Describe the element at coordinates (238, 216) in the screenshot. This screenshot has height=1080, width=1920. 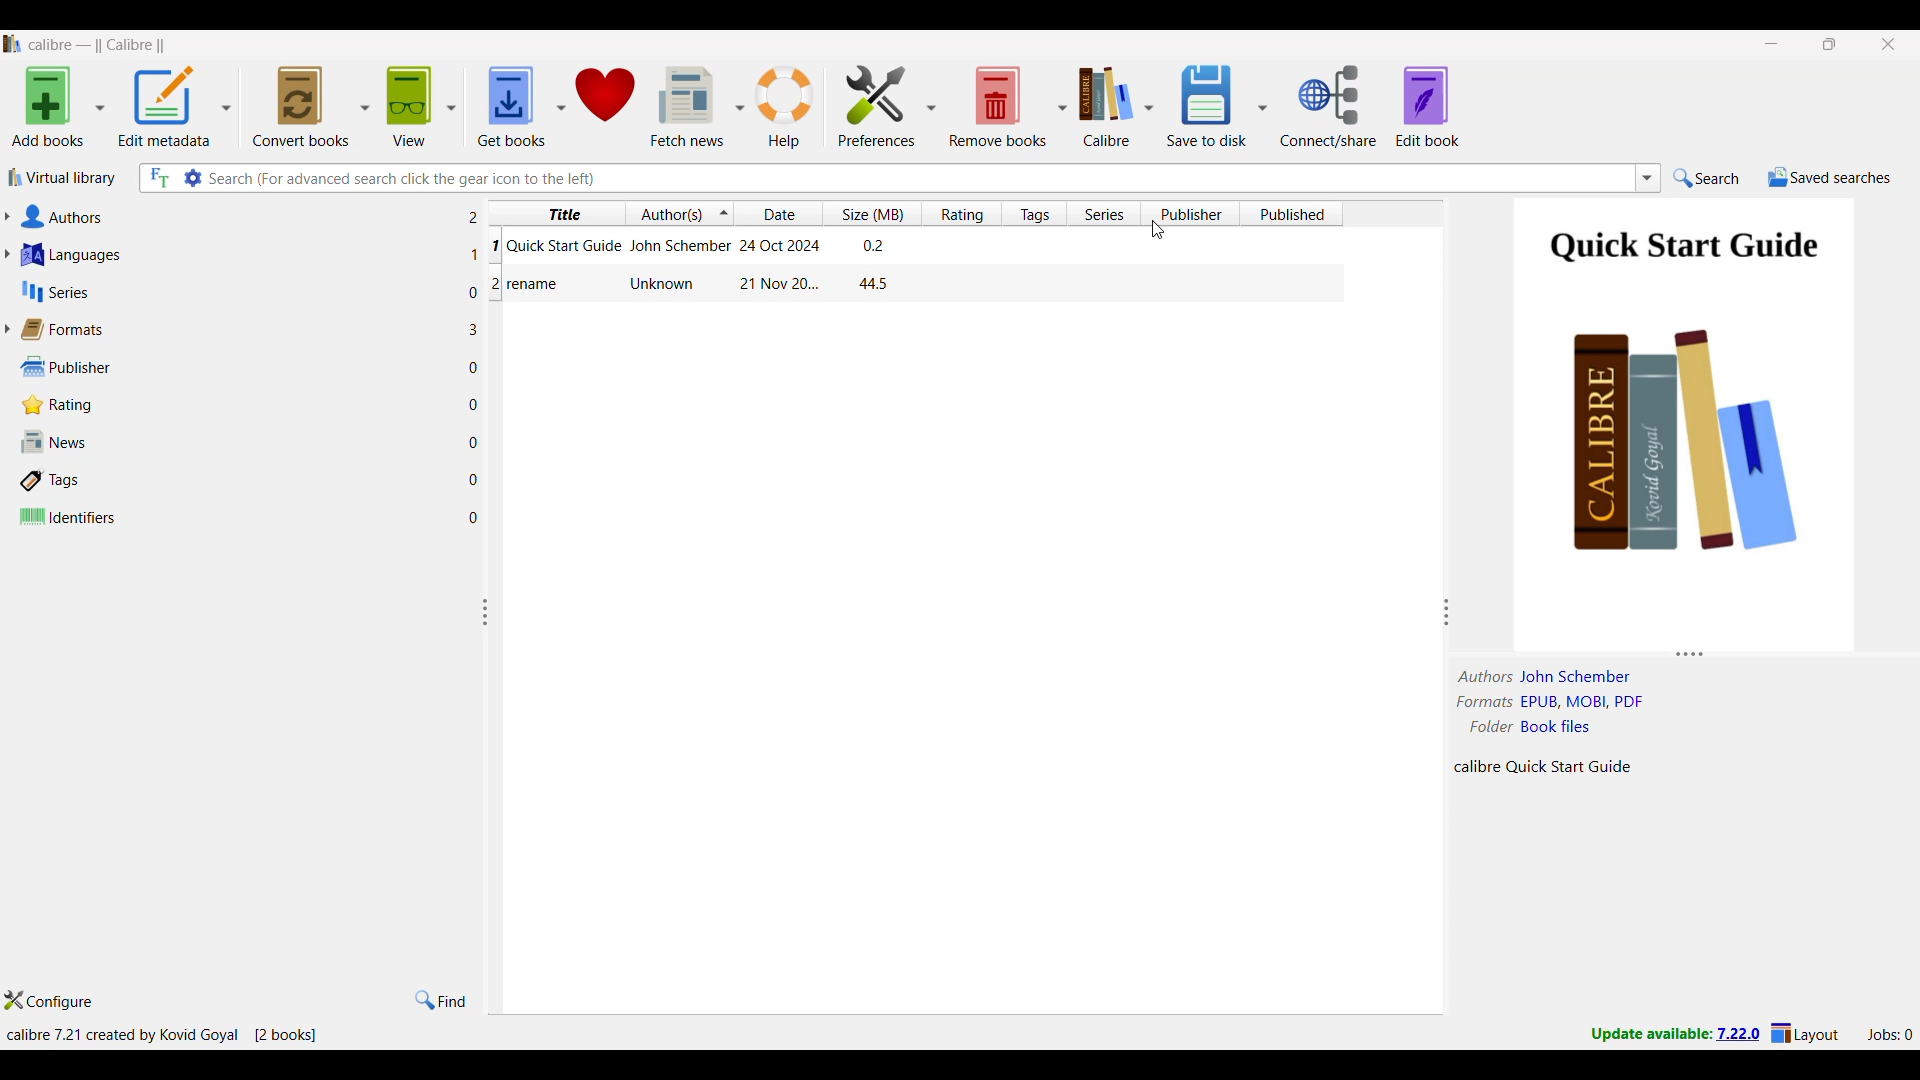
I see `Authors` at that location.